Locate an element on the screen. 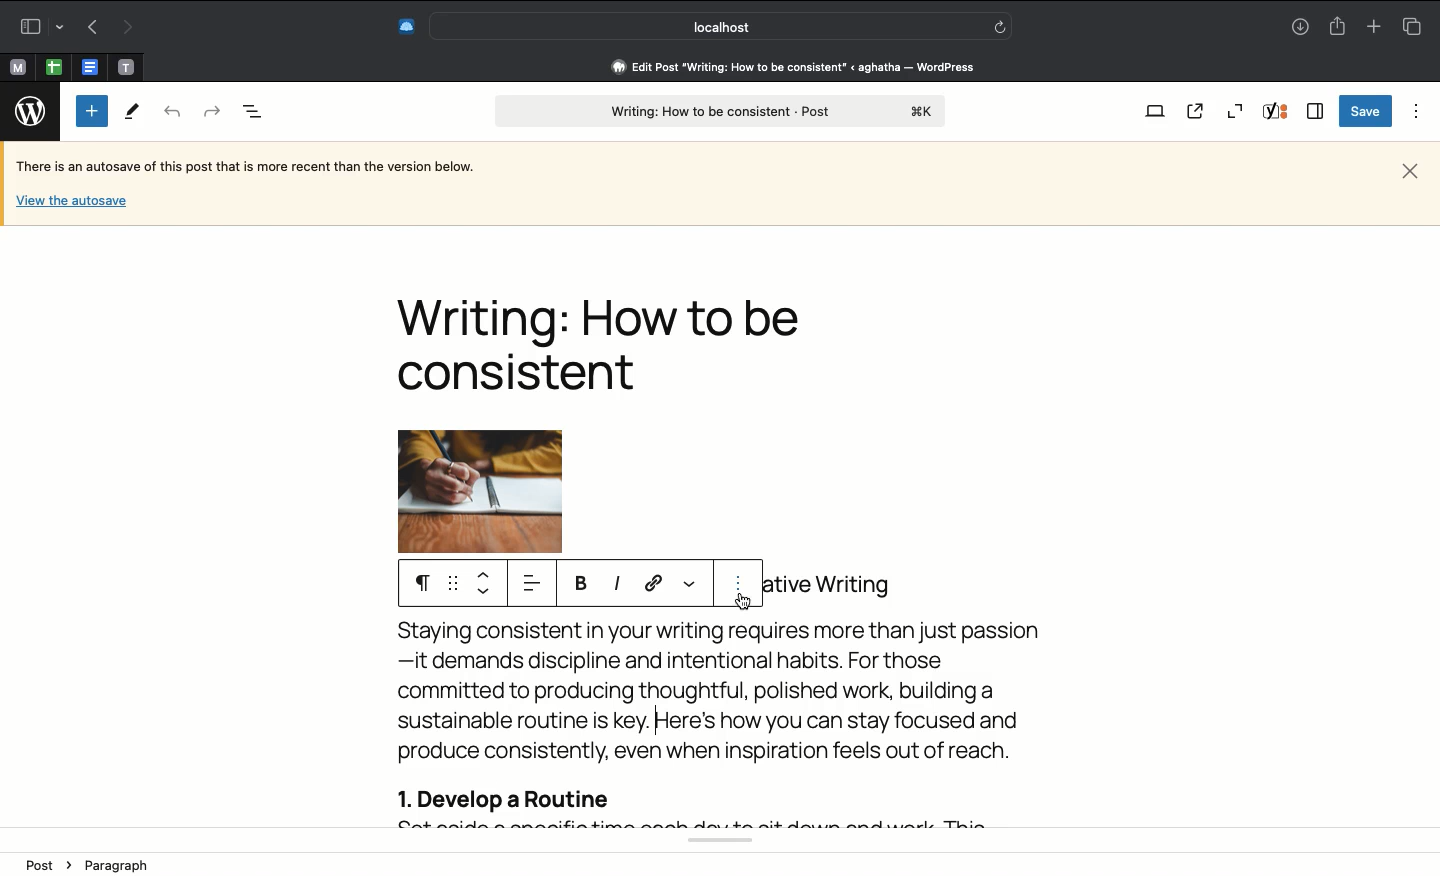 The image size is (1440, 876). Bold is located at coordinates (583, 584).